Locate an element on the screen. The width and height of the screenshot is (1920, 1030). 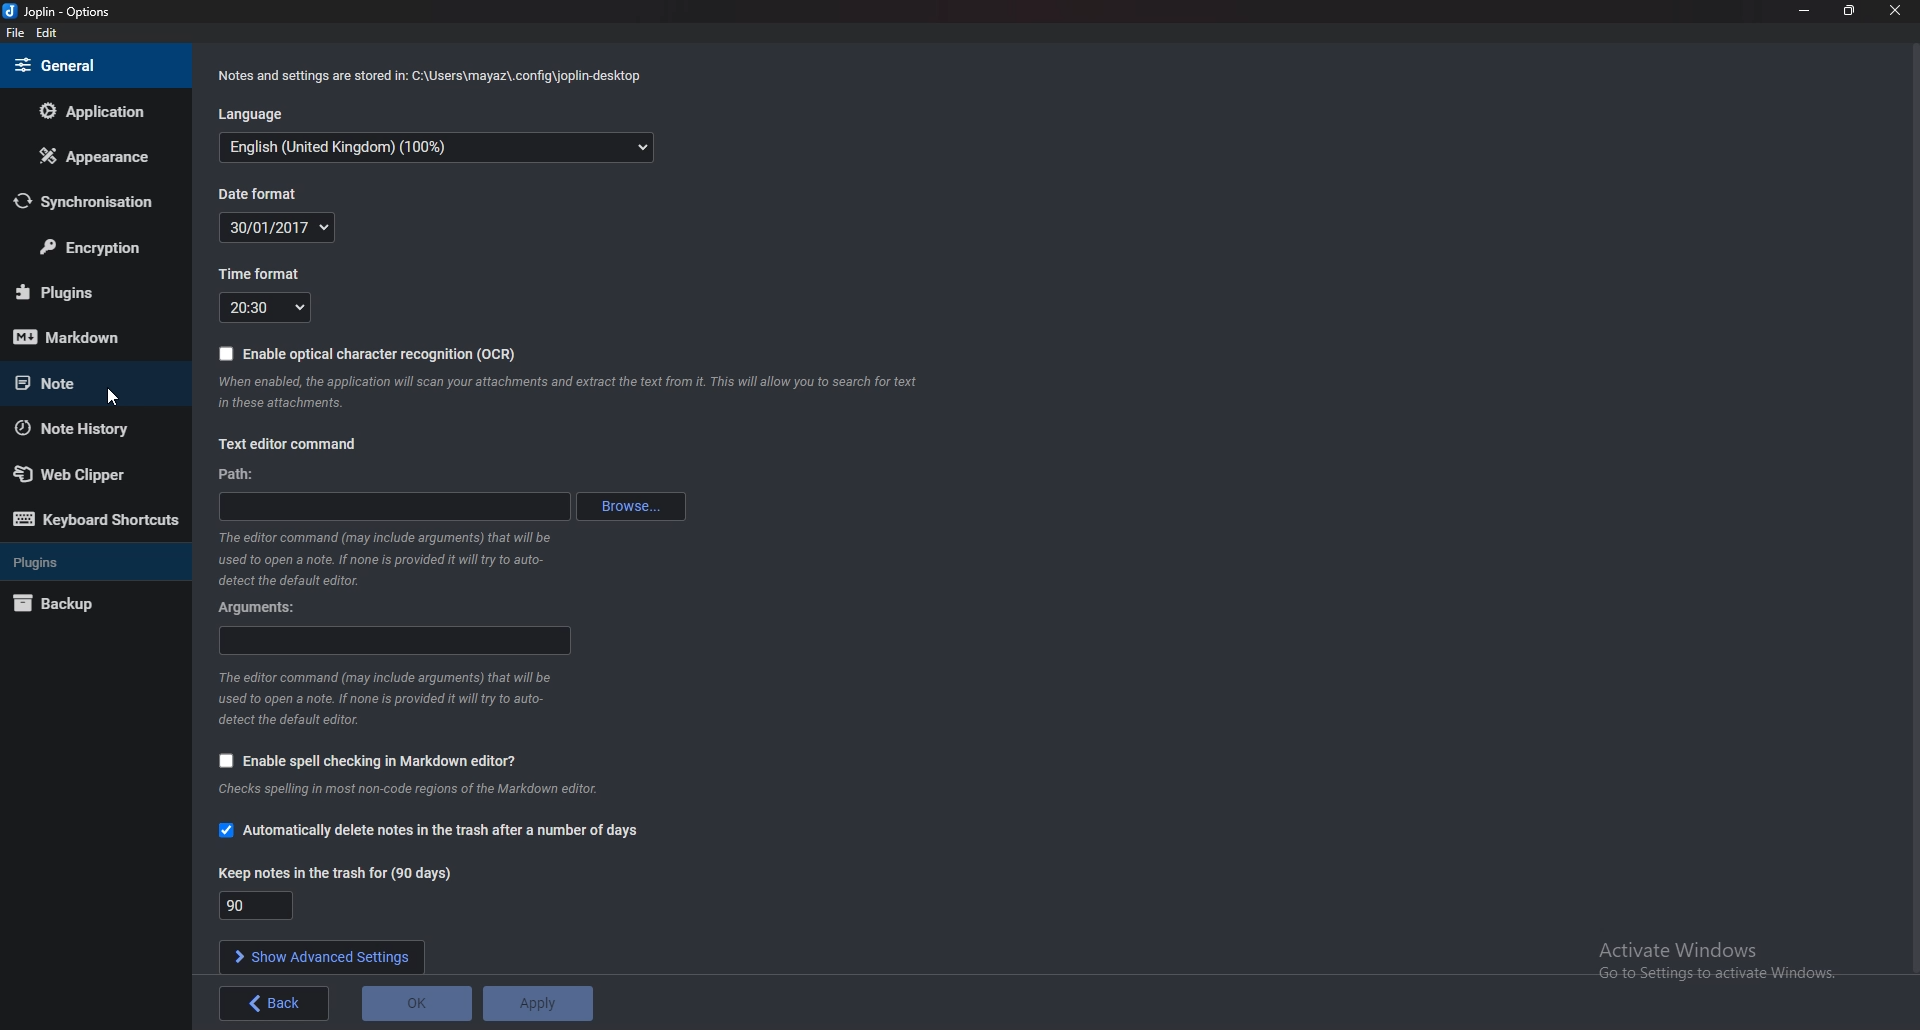
Synchronization is located at coordinates (93, 201).